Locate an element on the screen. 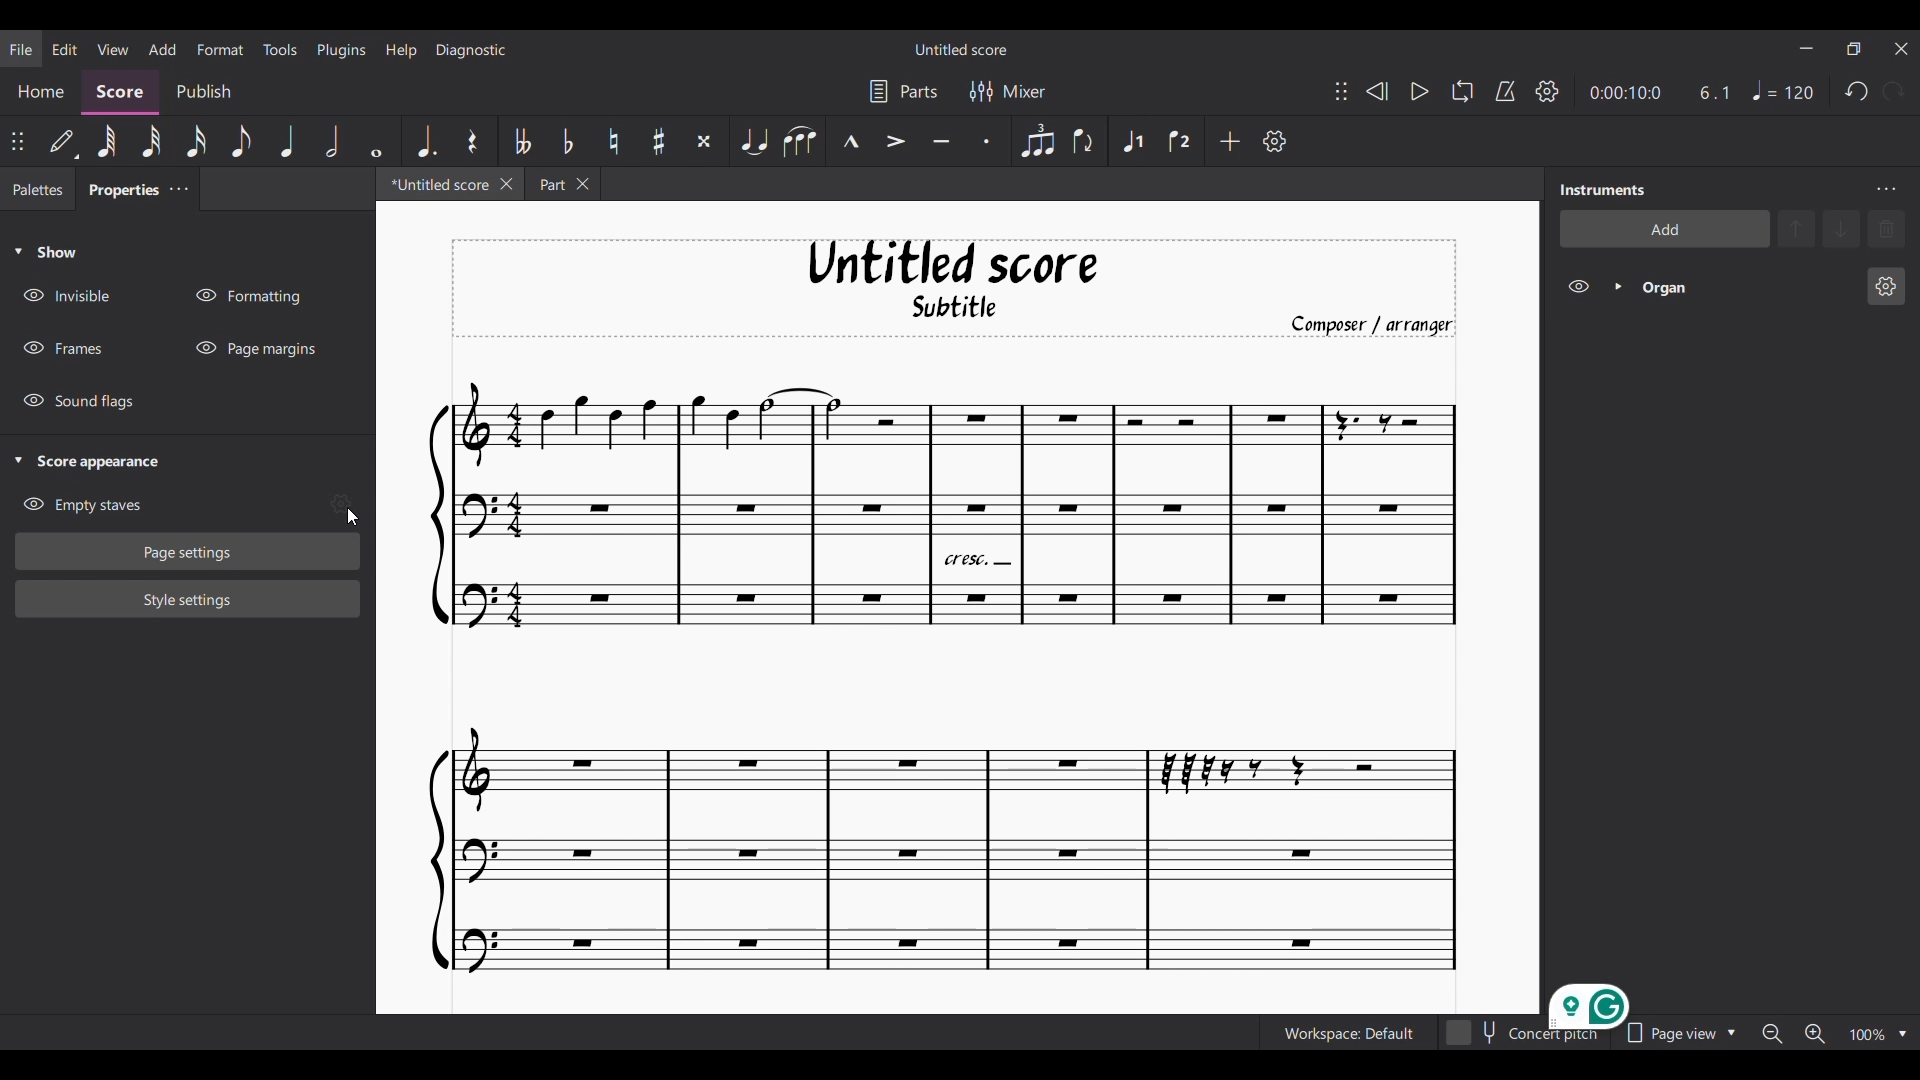 The image size is (1920, 1080). Tenuto is located at coordinates (943, 141).